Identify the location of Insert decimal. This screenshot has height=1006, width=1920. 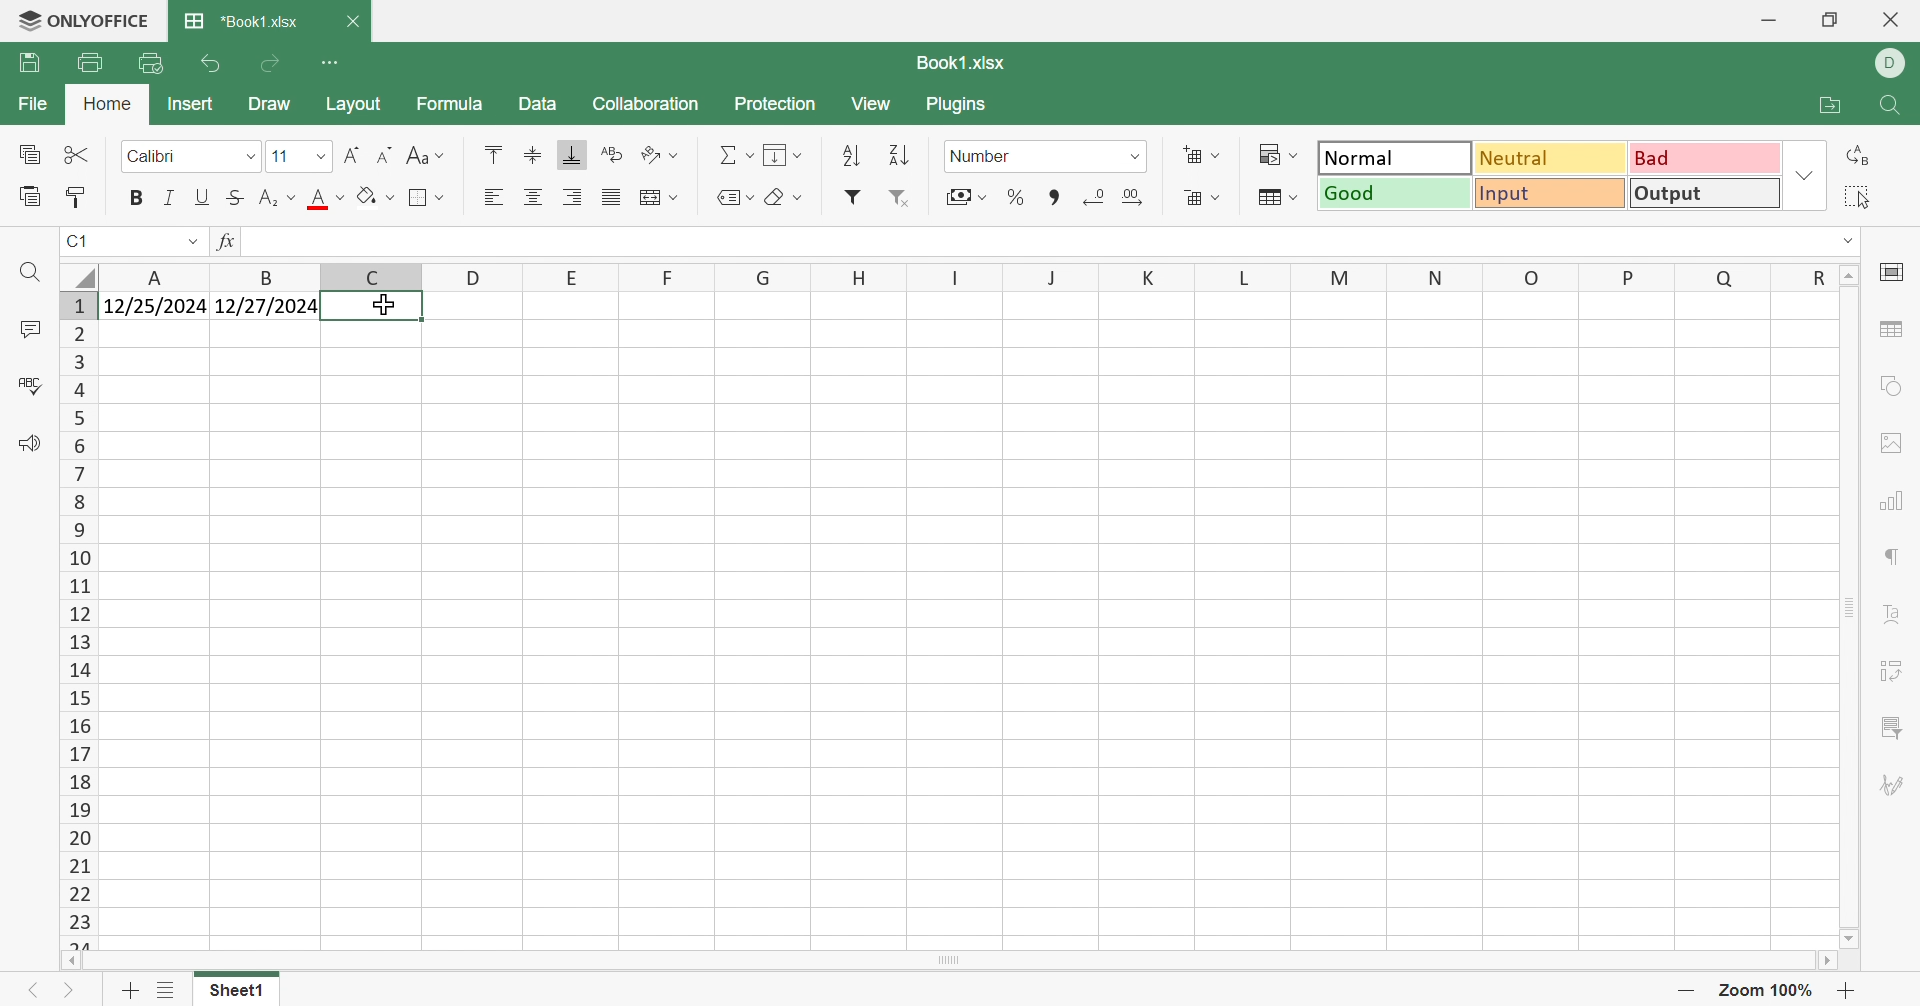
(1137, 196).